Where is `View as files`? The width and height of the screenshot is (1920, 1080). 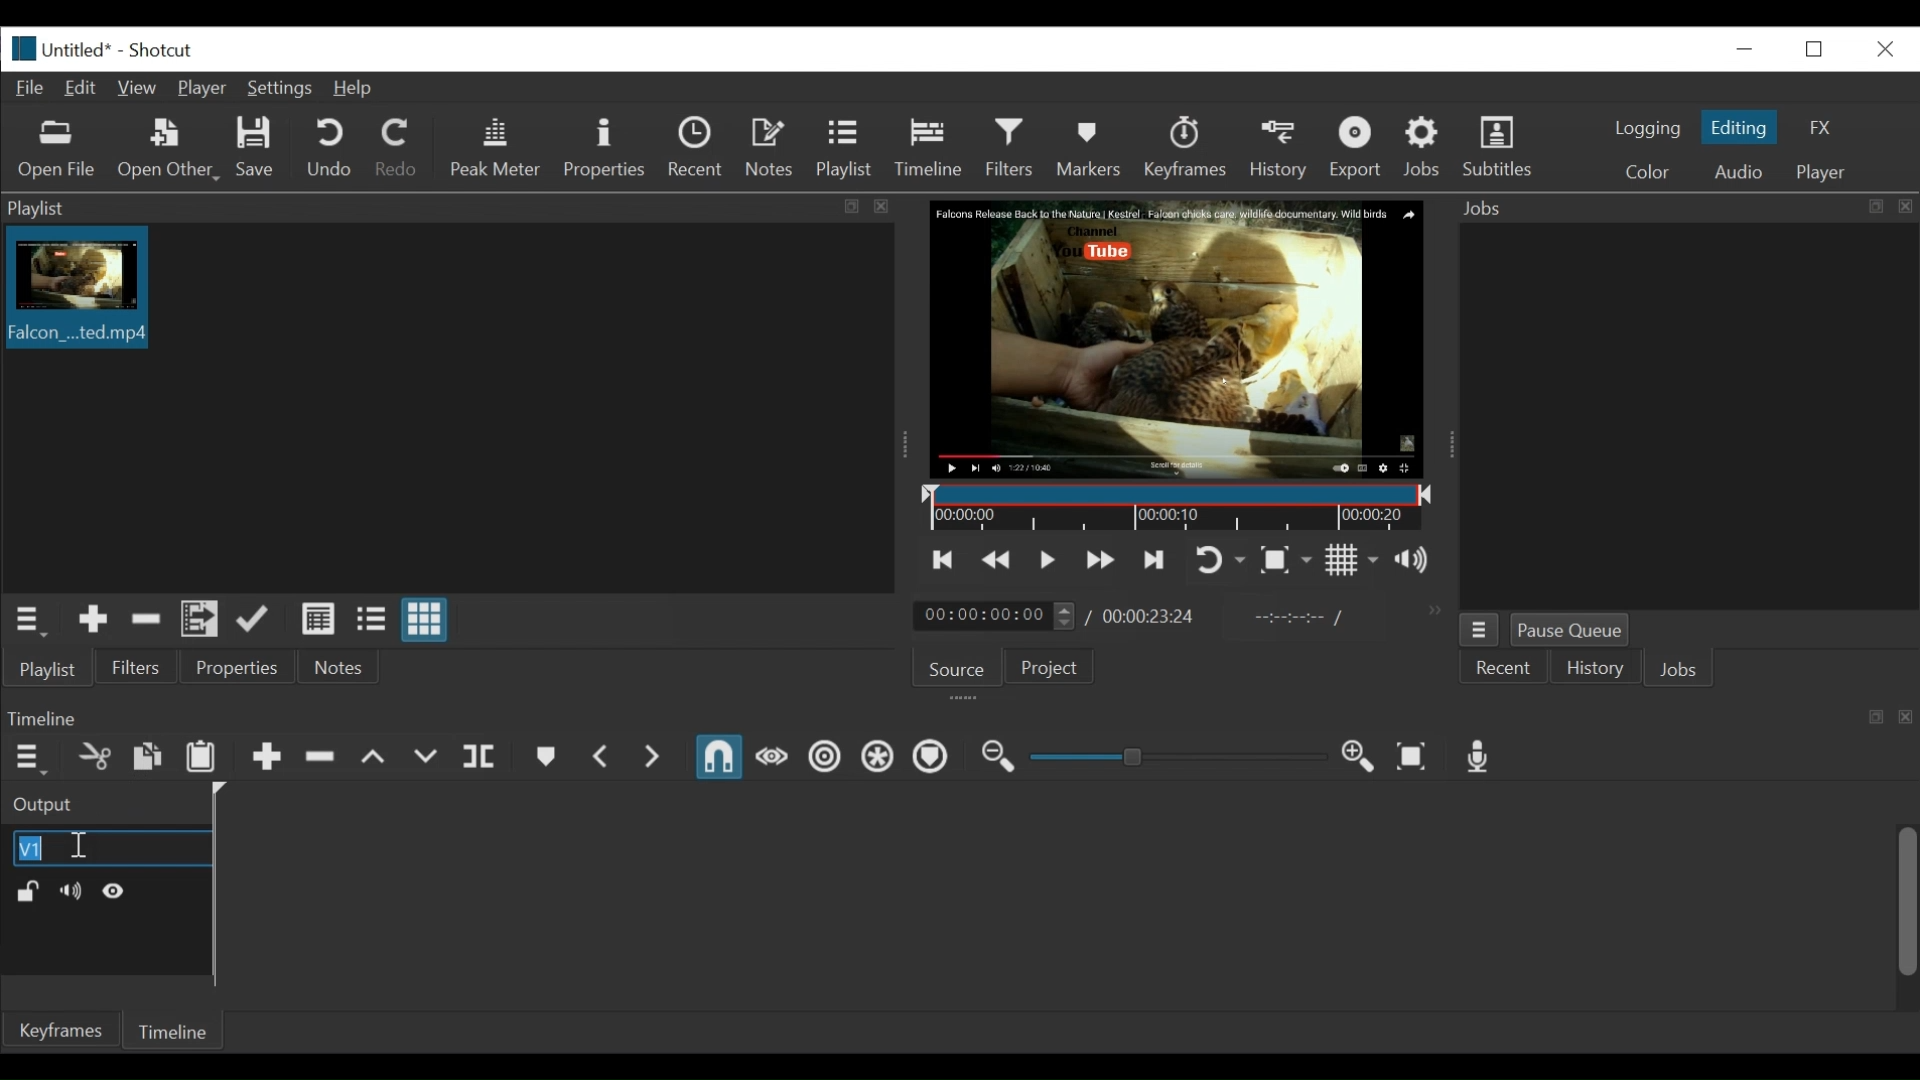 View as files is located at coordinates (371, 621).